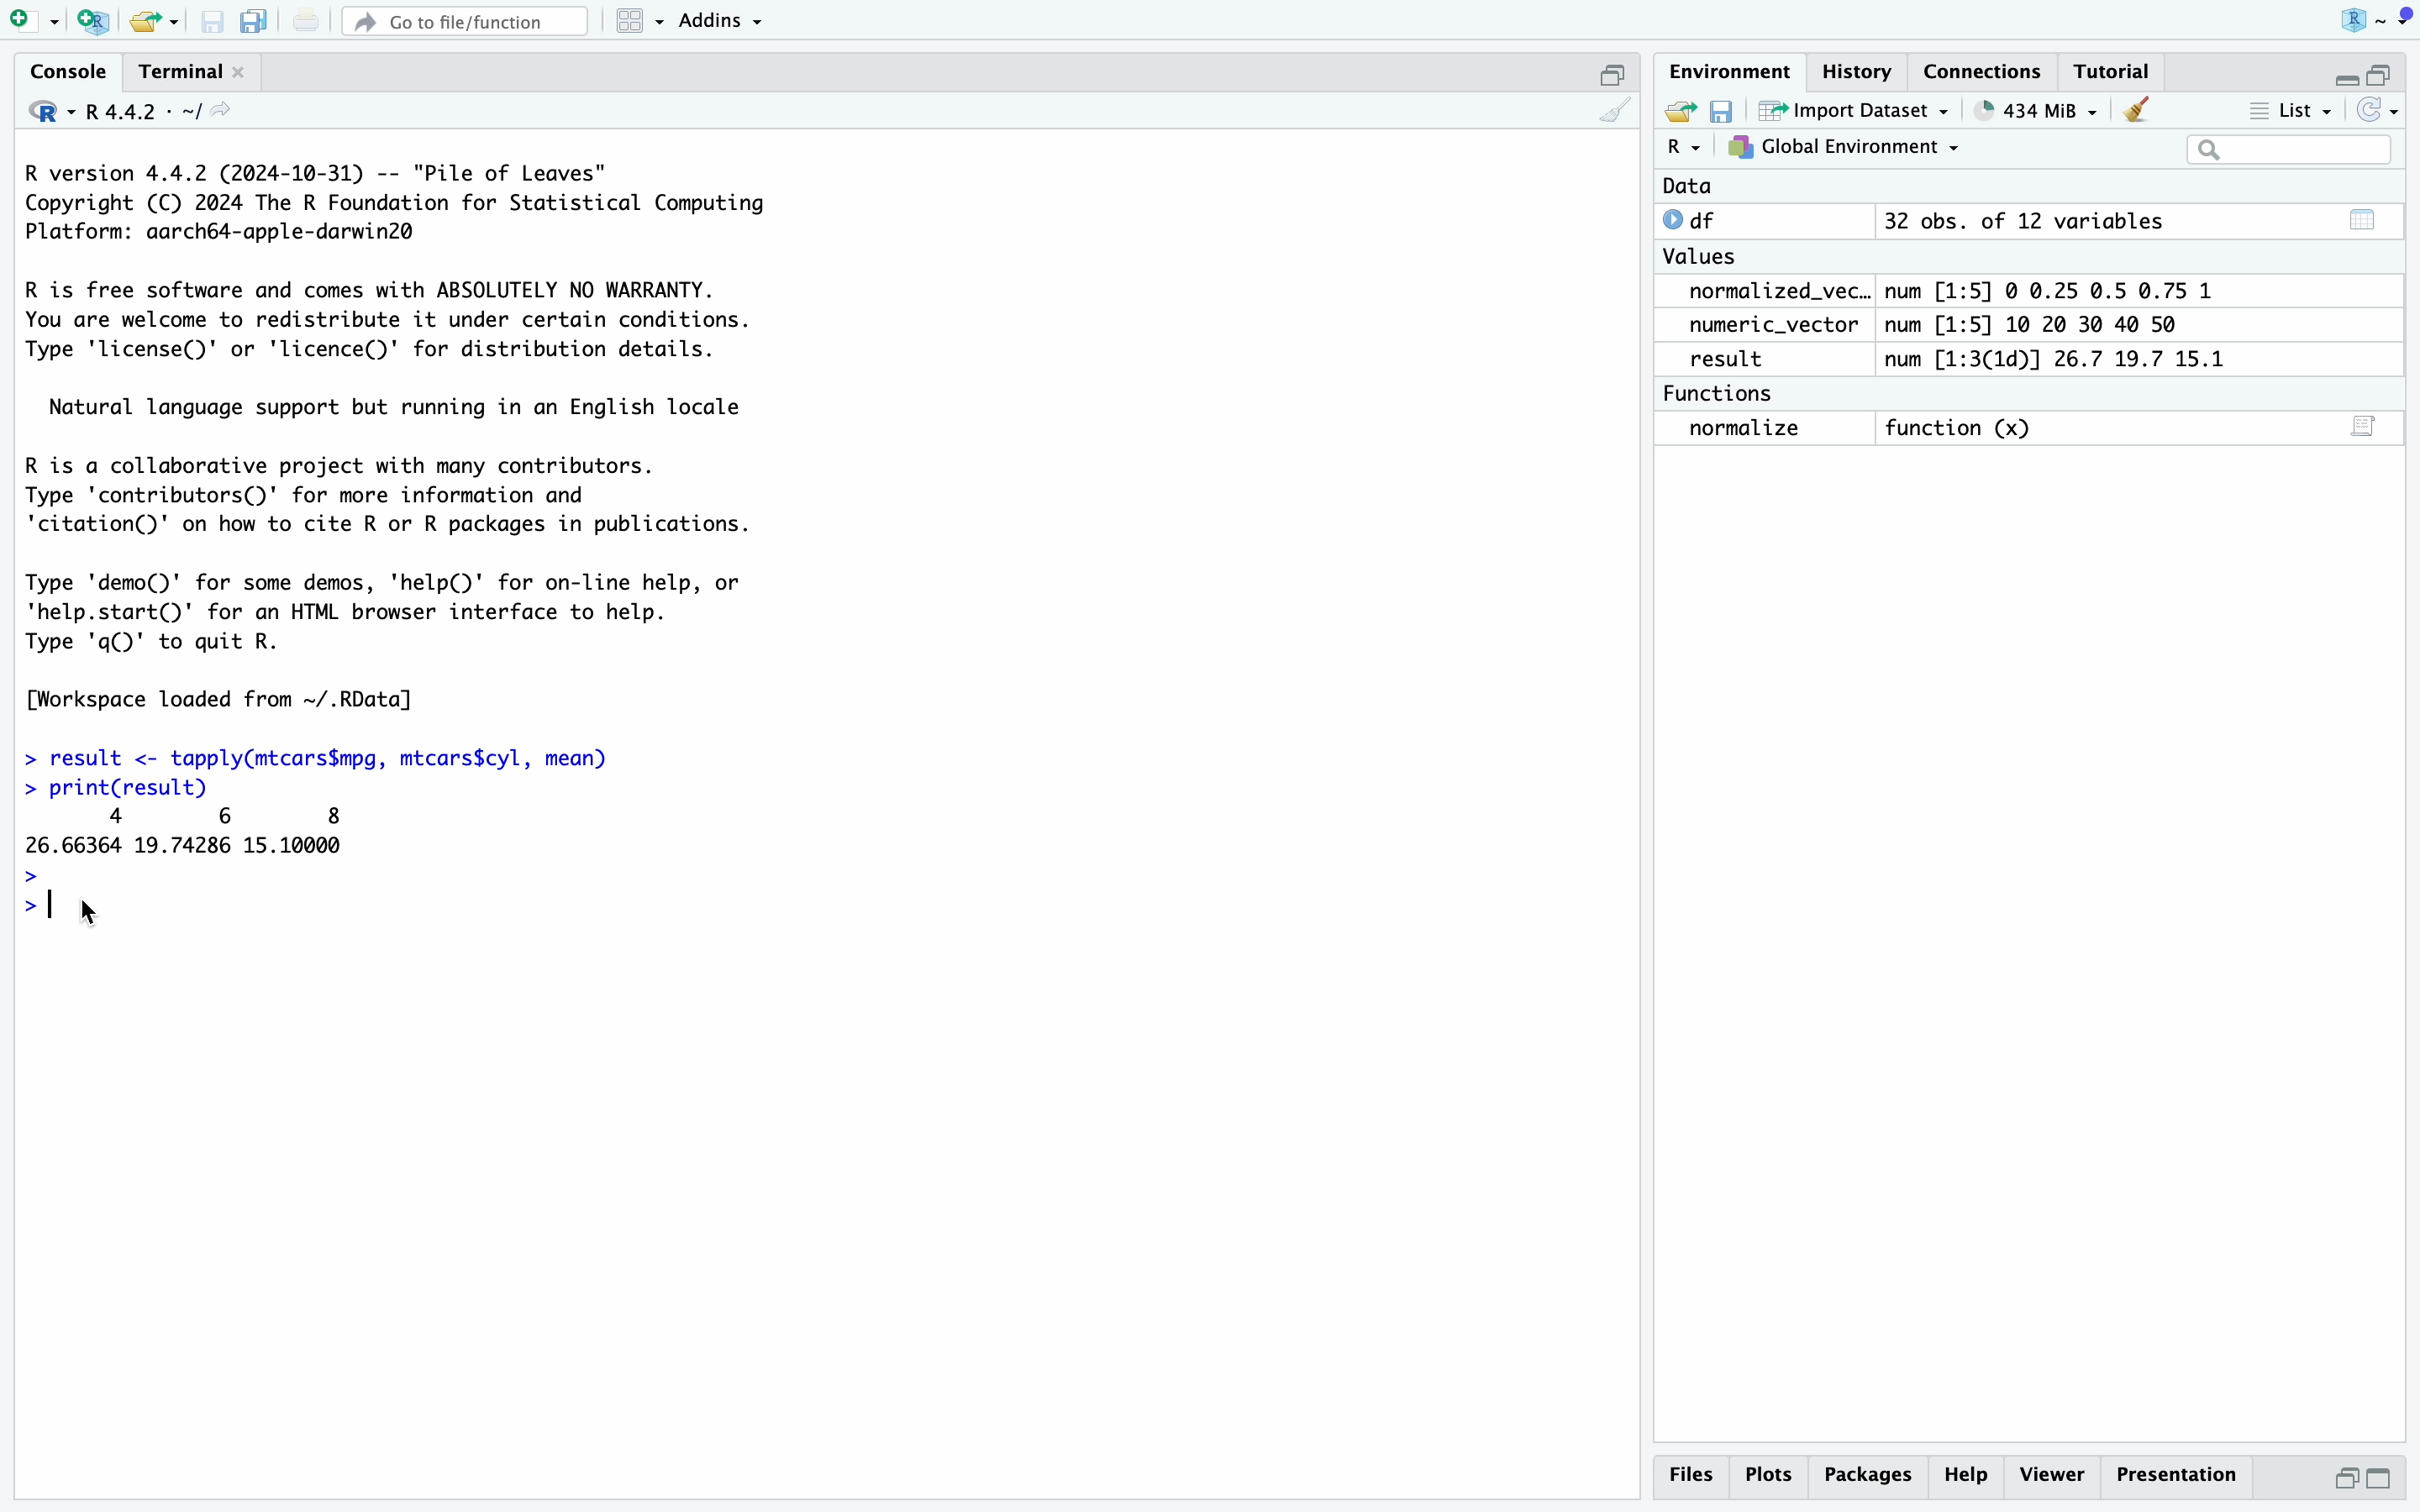 The height and width of the screenshot is (1512, 2420). I want to click on Open existing file, so click(153, 21).